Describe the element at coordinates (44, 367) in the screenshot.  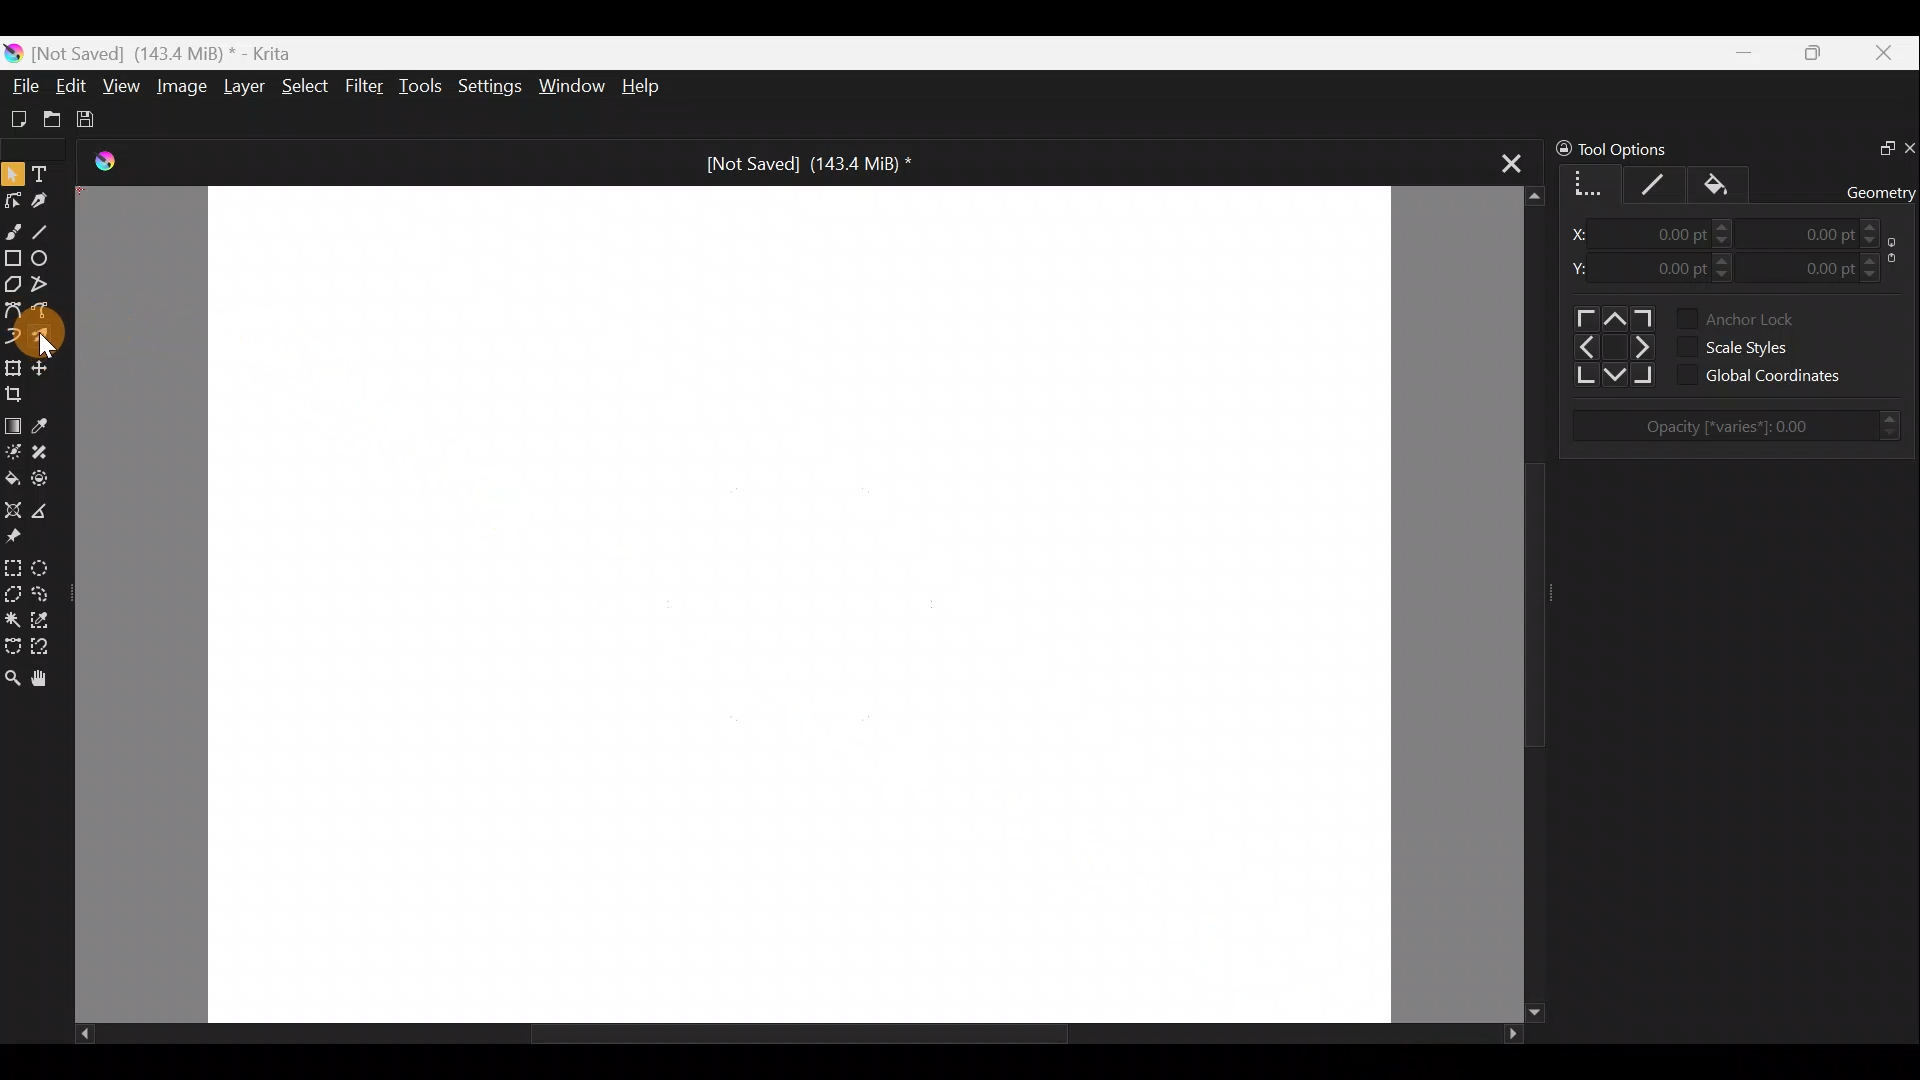
I see `Move a layer` at that location.